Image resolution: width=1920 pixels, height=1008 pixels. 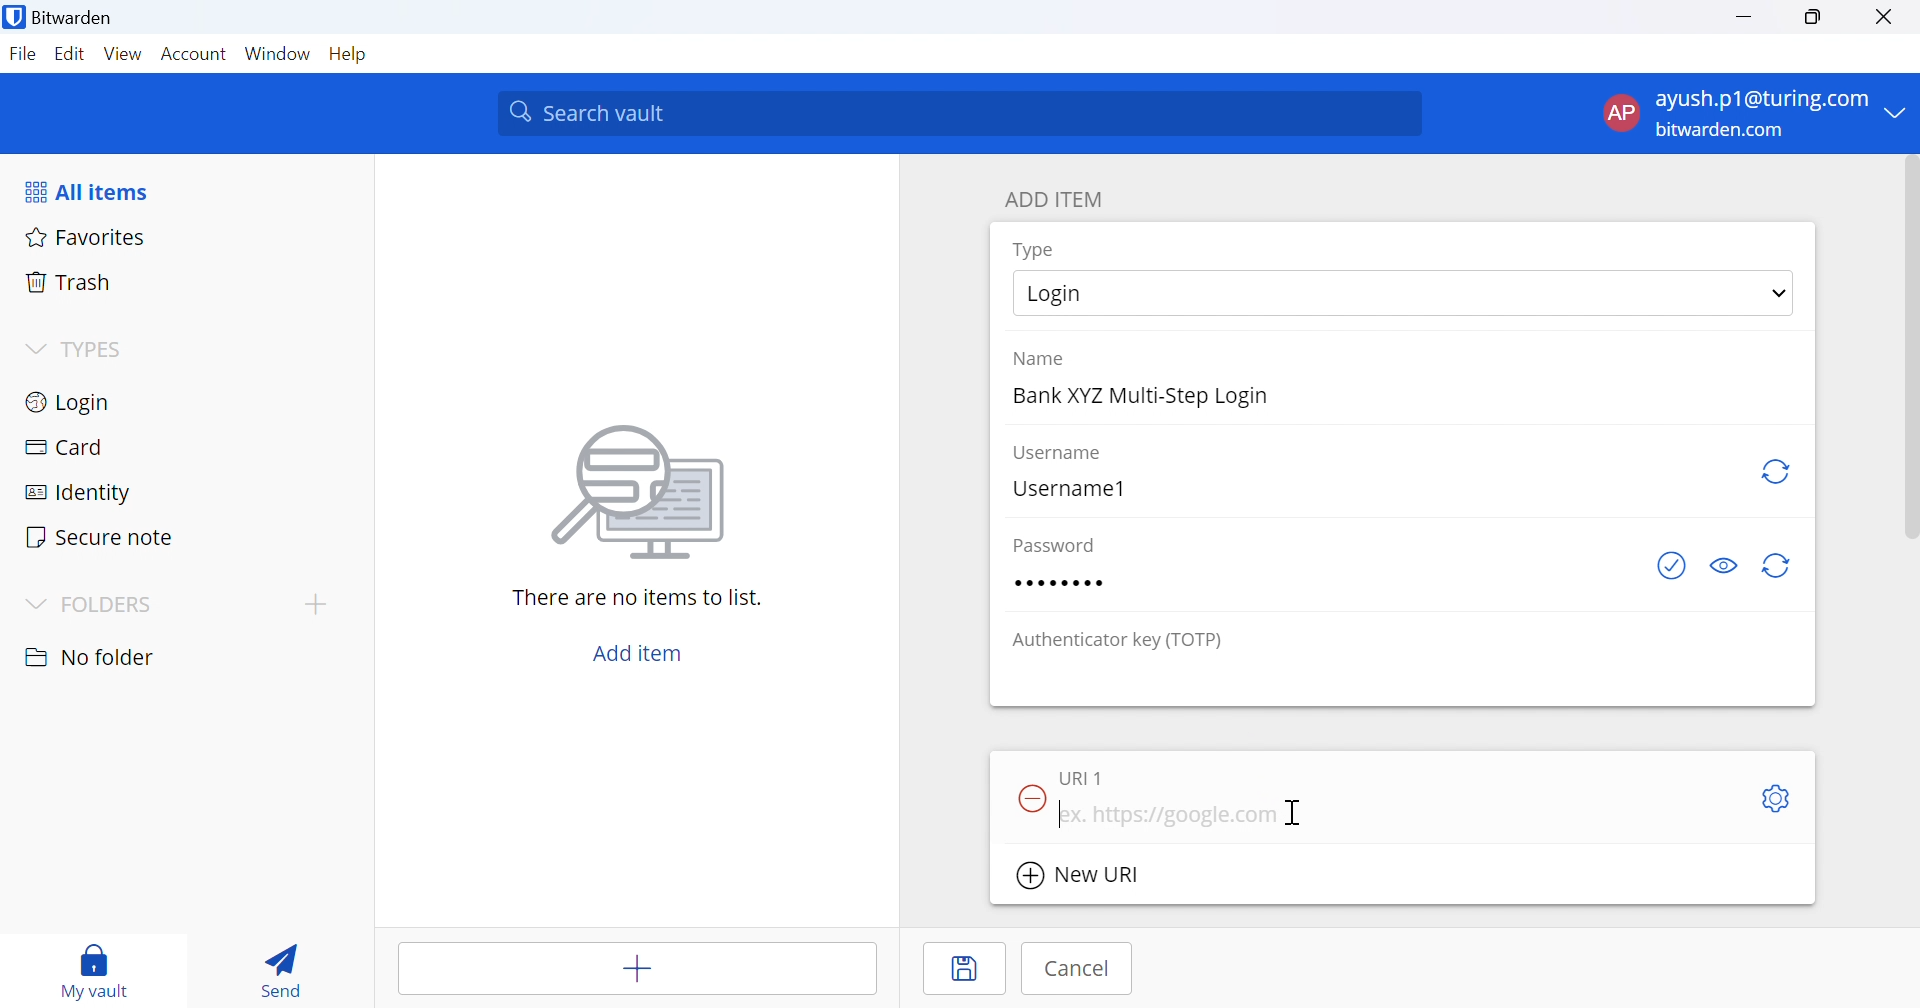 What do you see at coordinates (320, 604) in the screenshot?
I see `add folder` at bounding box center [320, 604].